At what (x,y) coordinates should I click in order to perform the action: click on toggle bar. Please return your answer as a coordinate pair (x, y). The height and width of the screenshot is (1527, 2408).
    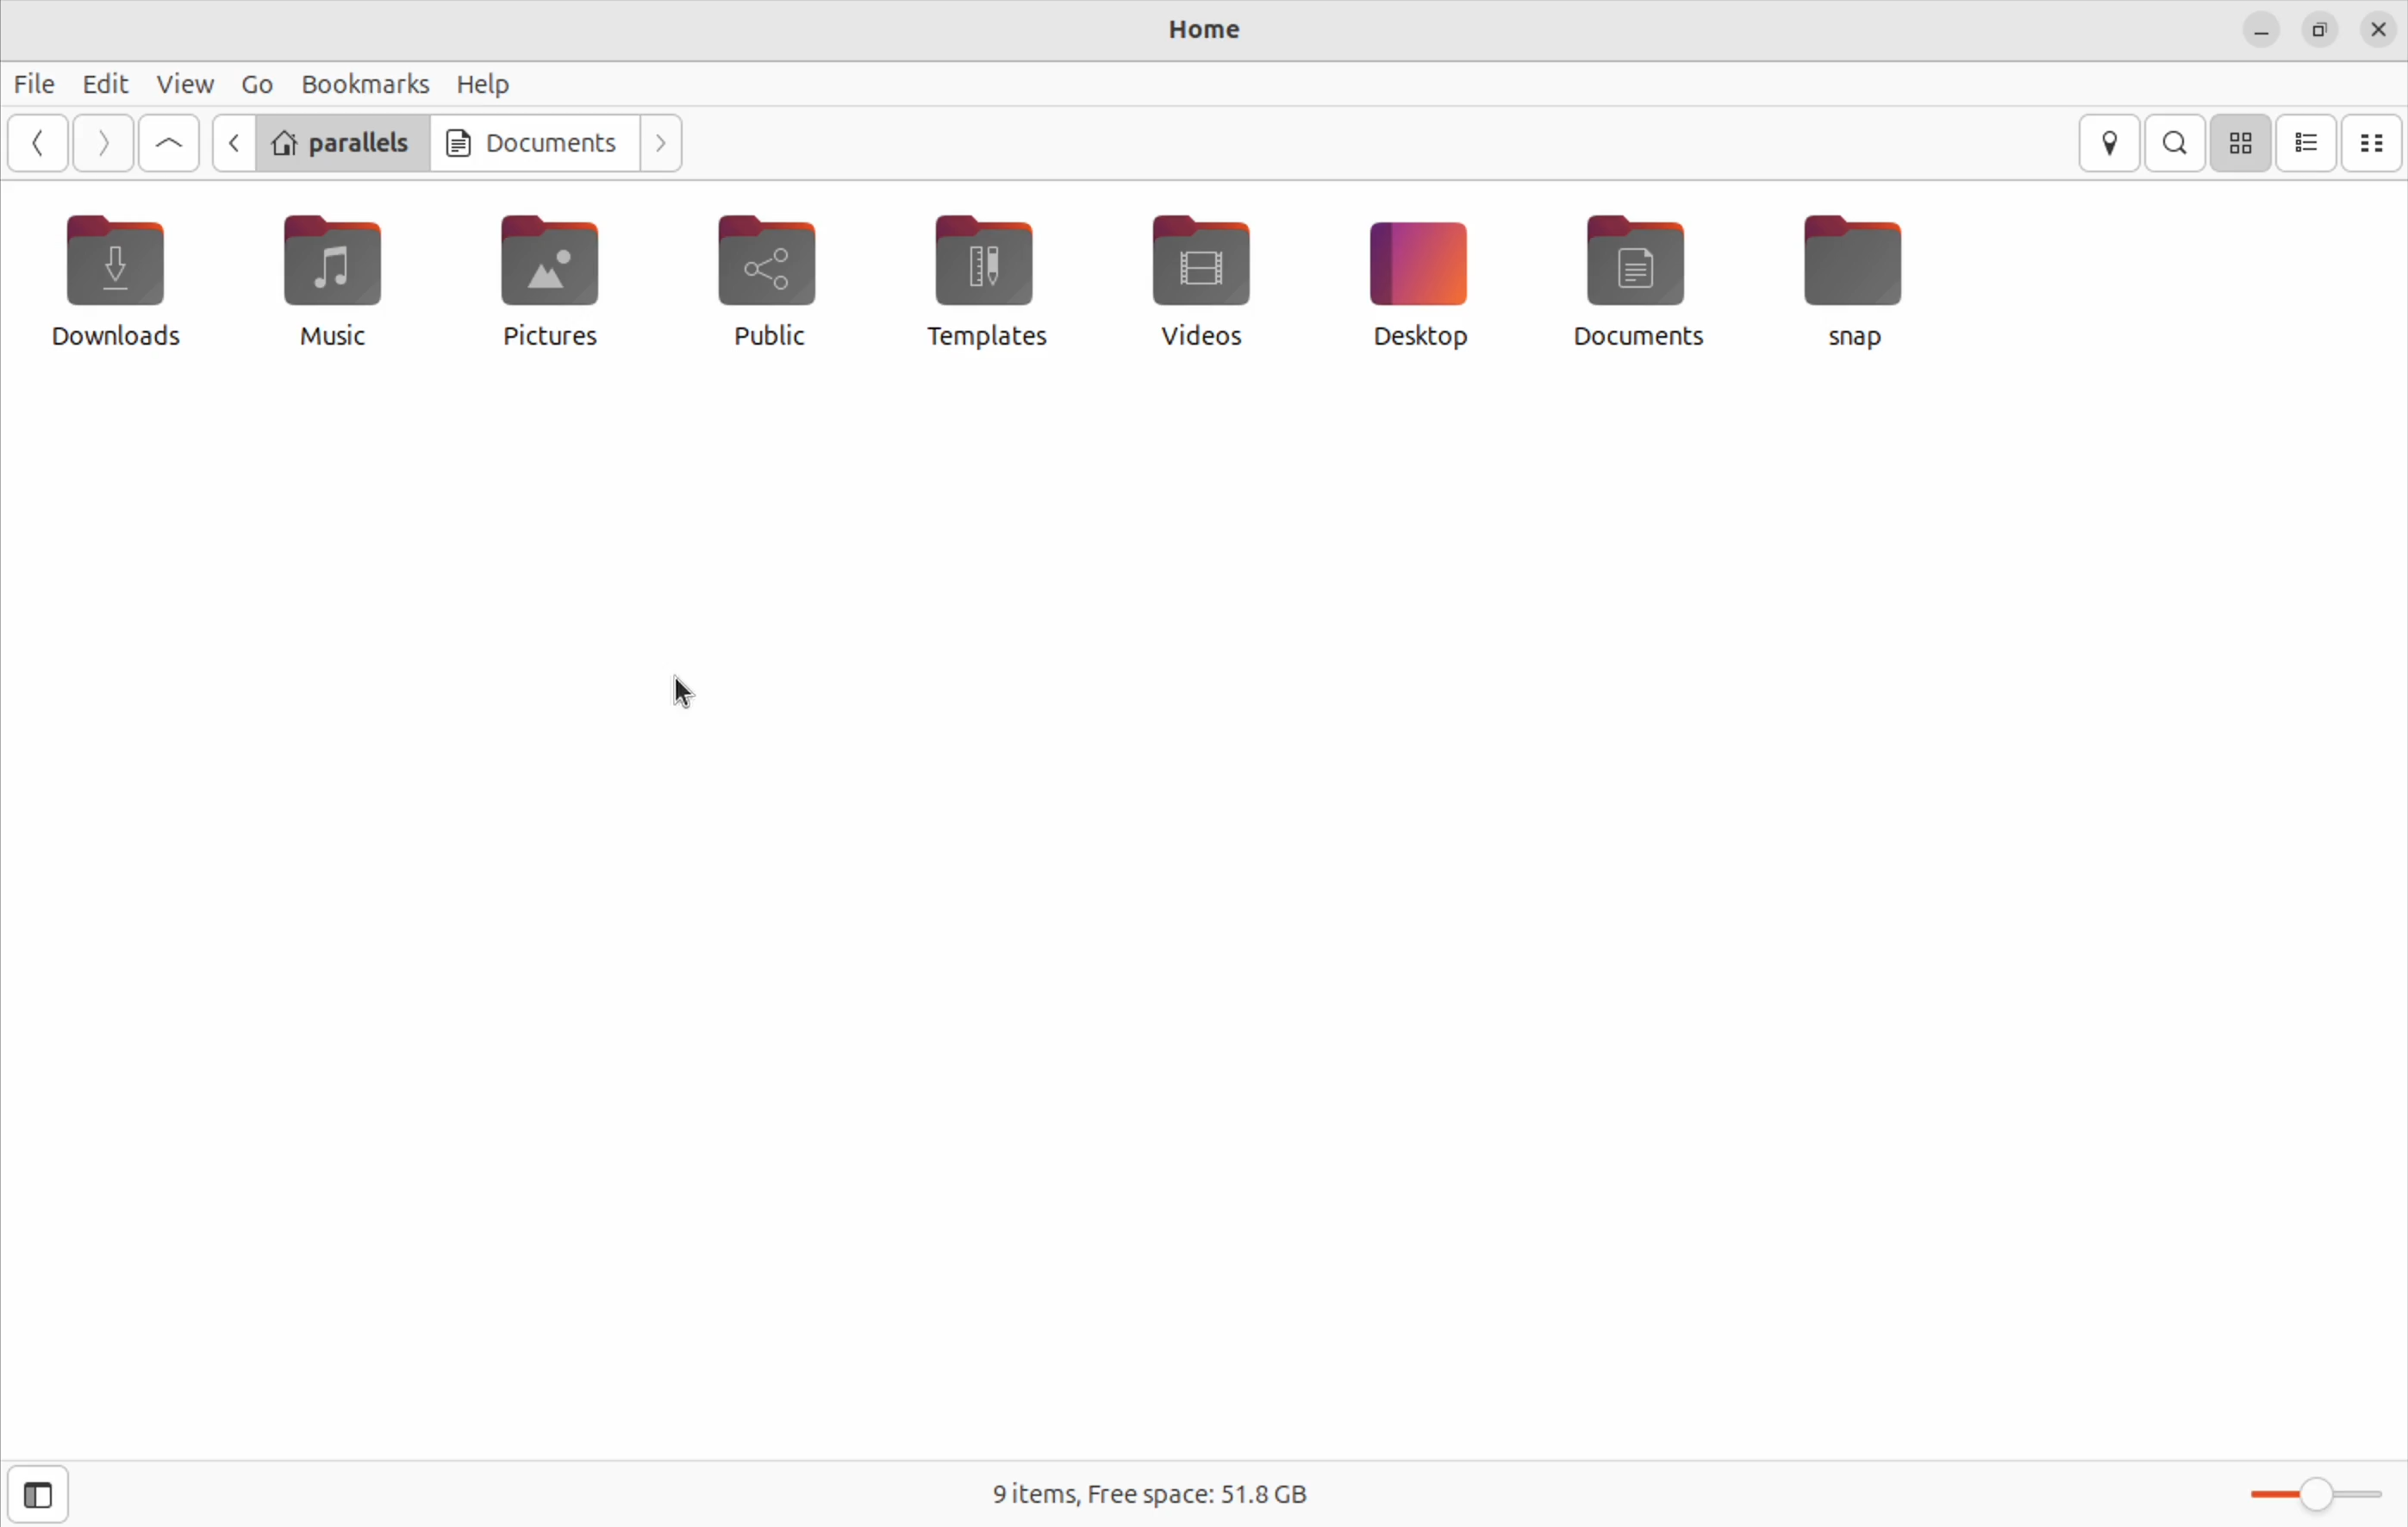
    Looking at the image, I should click on (2312, 1493).